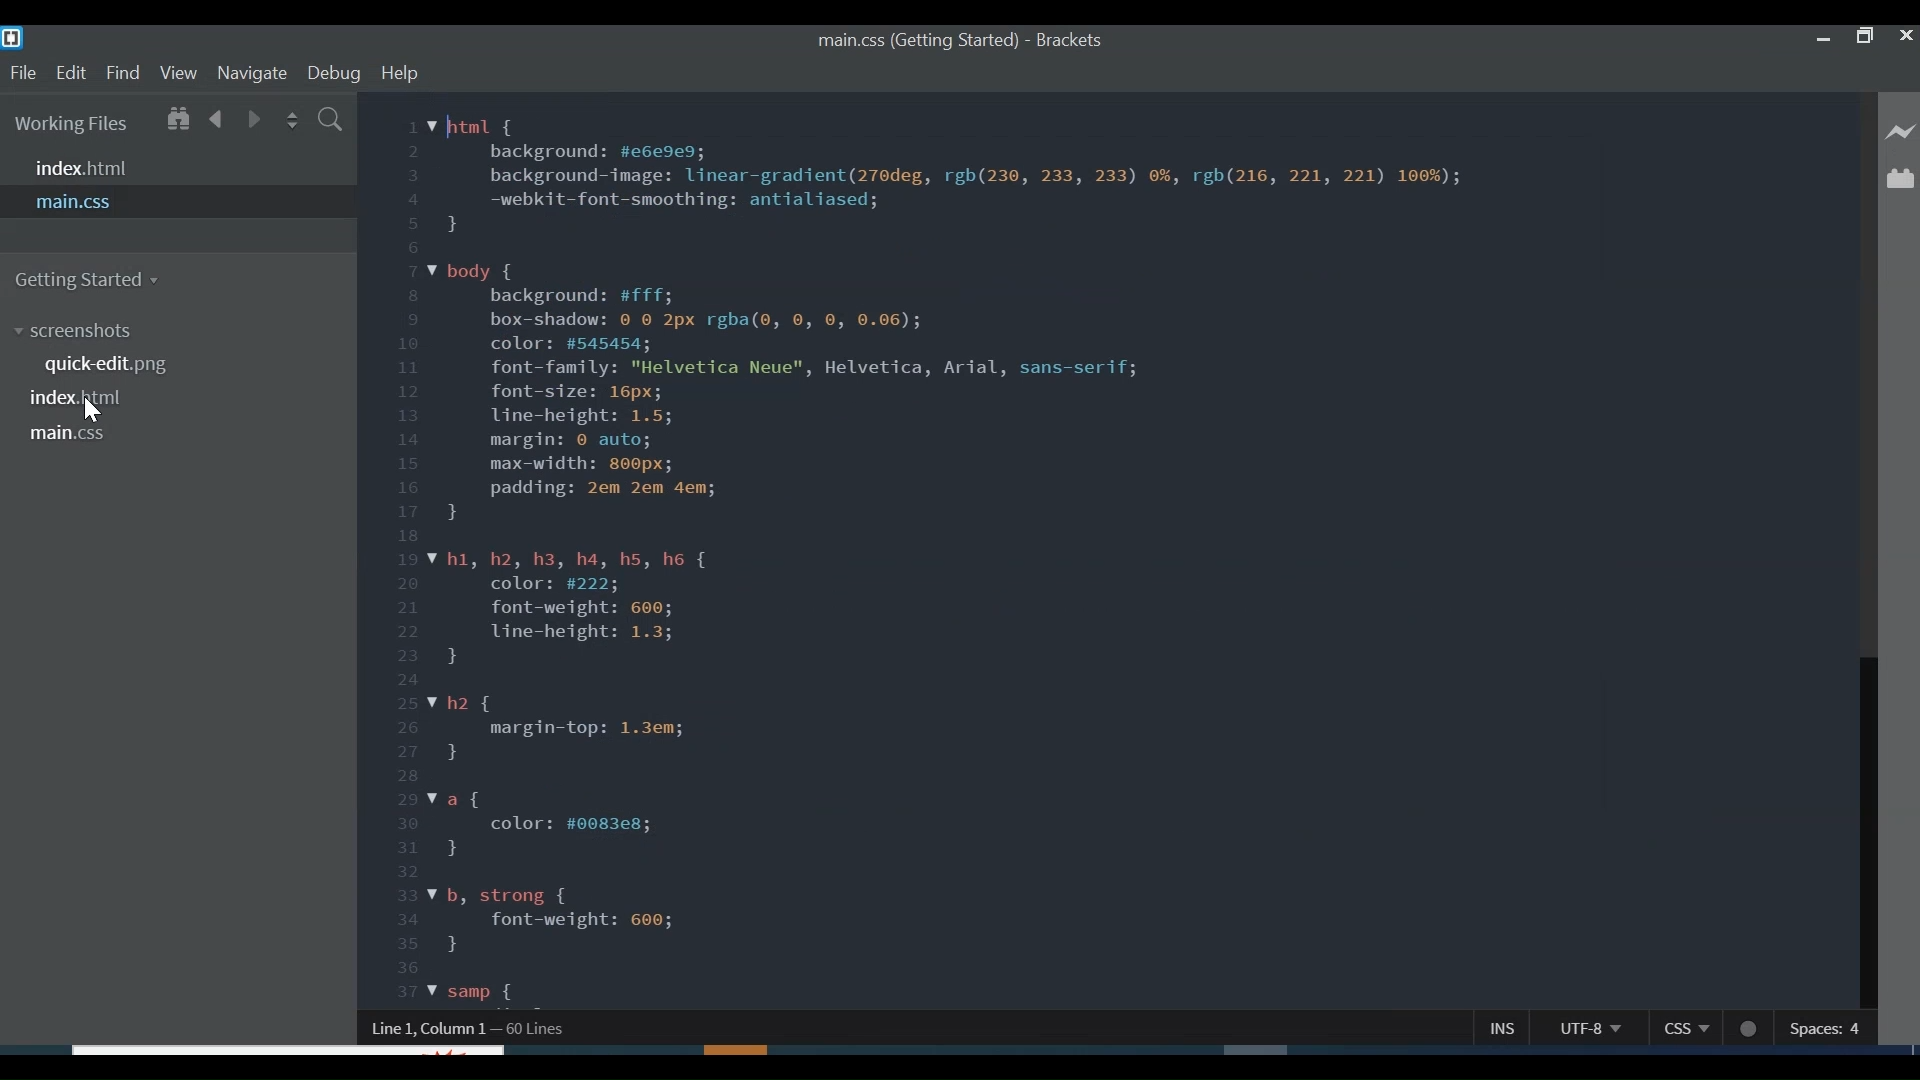 The height and width of the screenshot is (1080, 1920). I want to click on index.html file, so click(91, 398).